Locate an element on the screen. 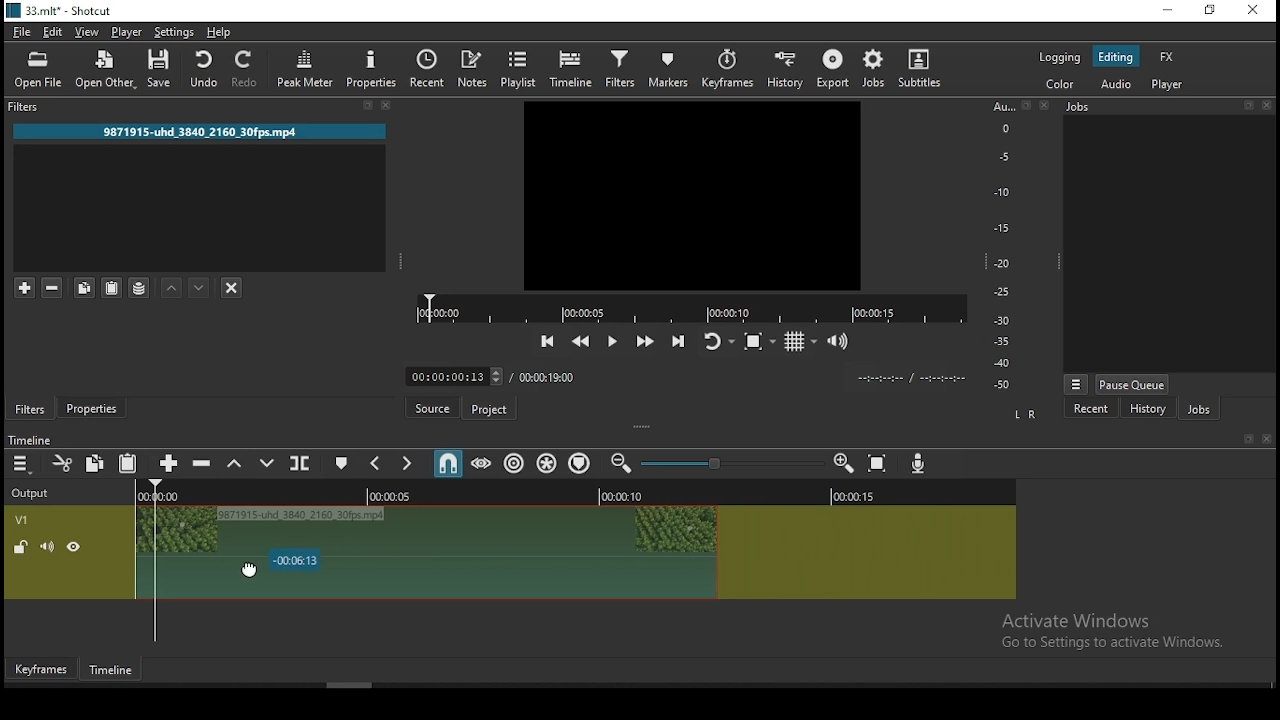 The height and width of the screenshot is (720, 1280). timeline is located at coordinates (32, 439).